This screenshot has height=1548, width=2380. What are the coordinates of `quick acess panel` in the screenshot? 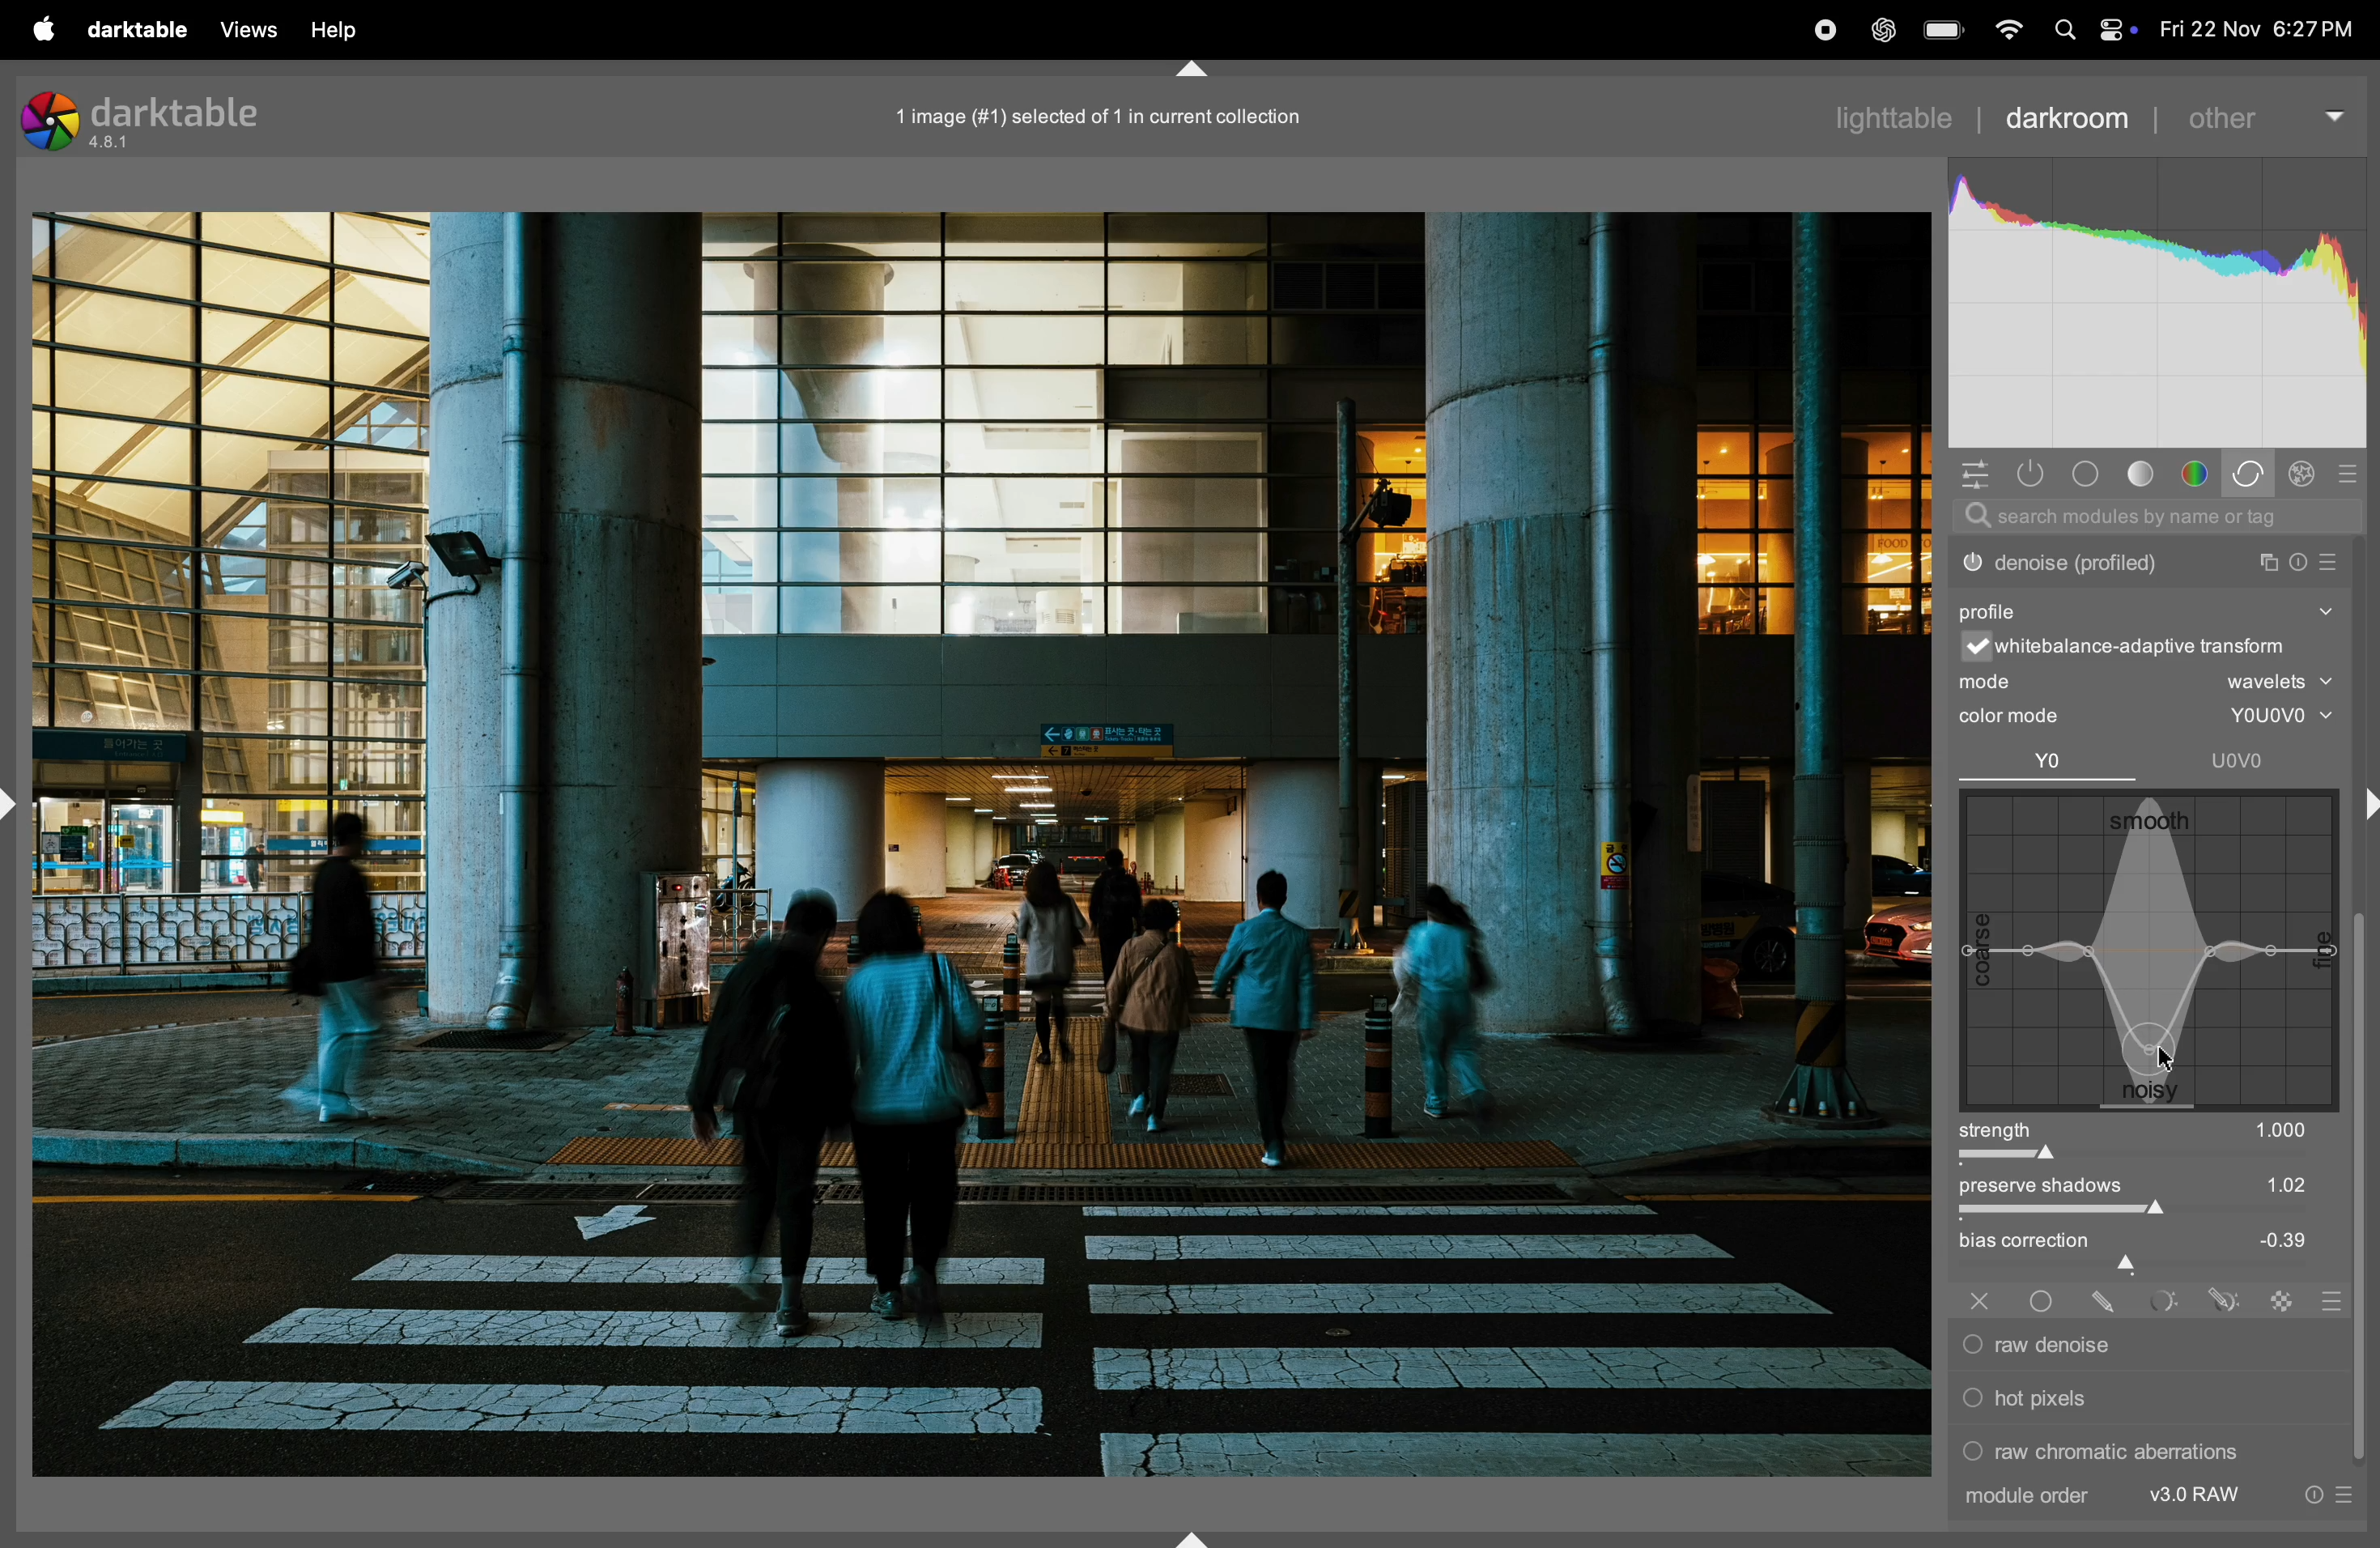 It's located at (1976, 475).